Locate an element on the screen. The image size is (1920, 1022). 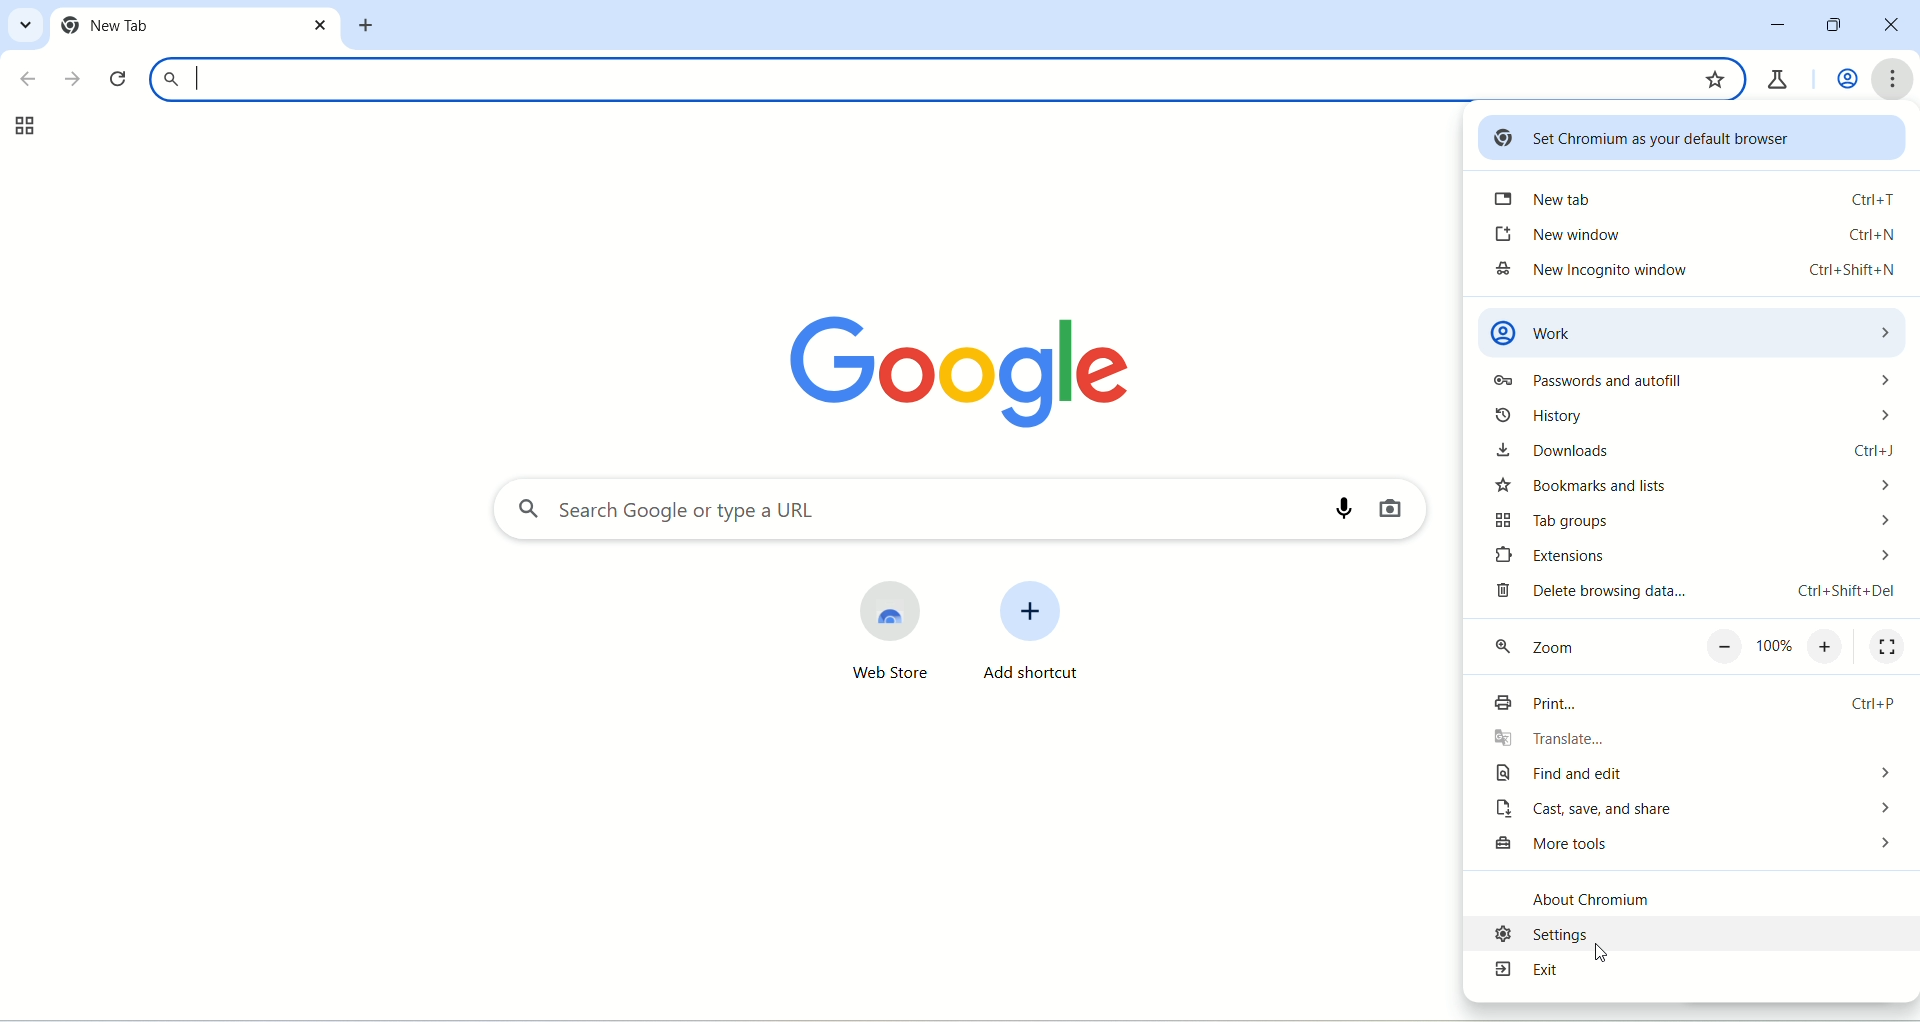
reload is located at coordinates (118, 80).